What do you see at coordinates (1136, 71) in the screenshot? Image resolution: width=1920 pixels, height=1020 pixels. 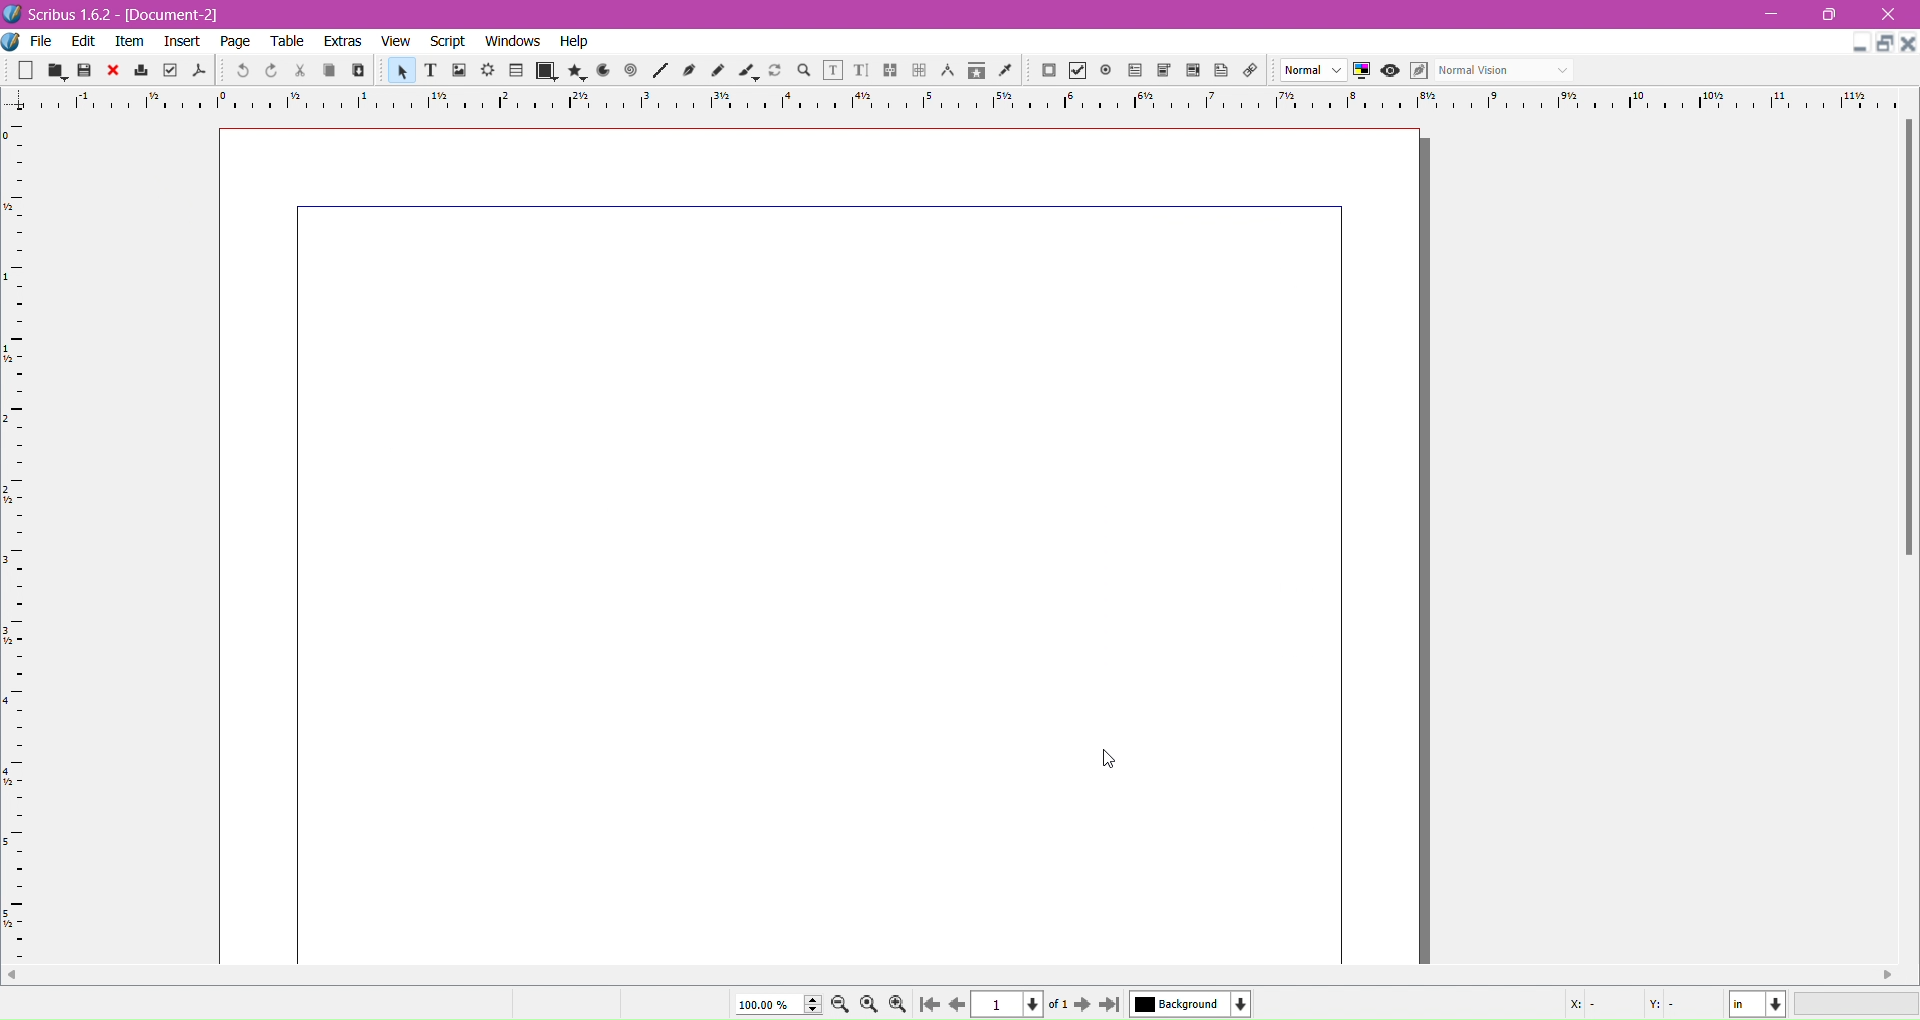 I see `Icon` at bounding box center [1136, 71].